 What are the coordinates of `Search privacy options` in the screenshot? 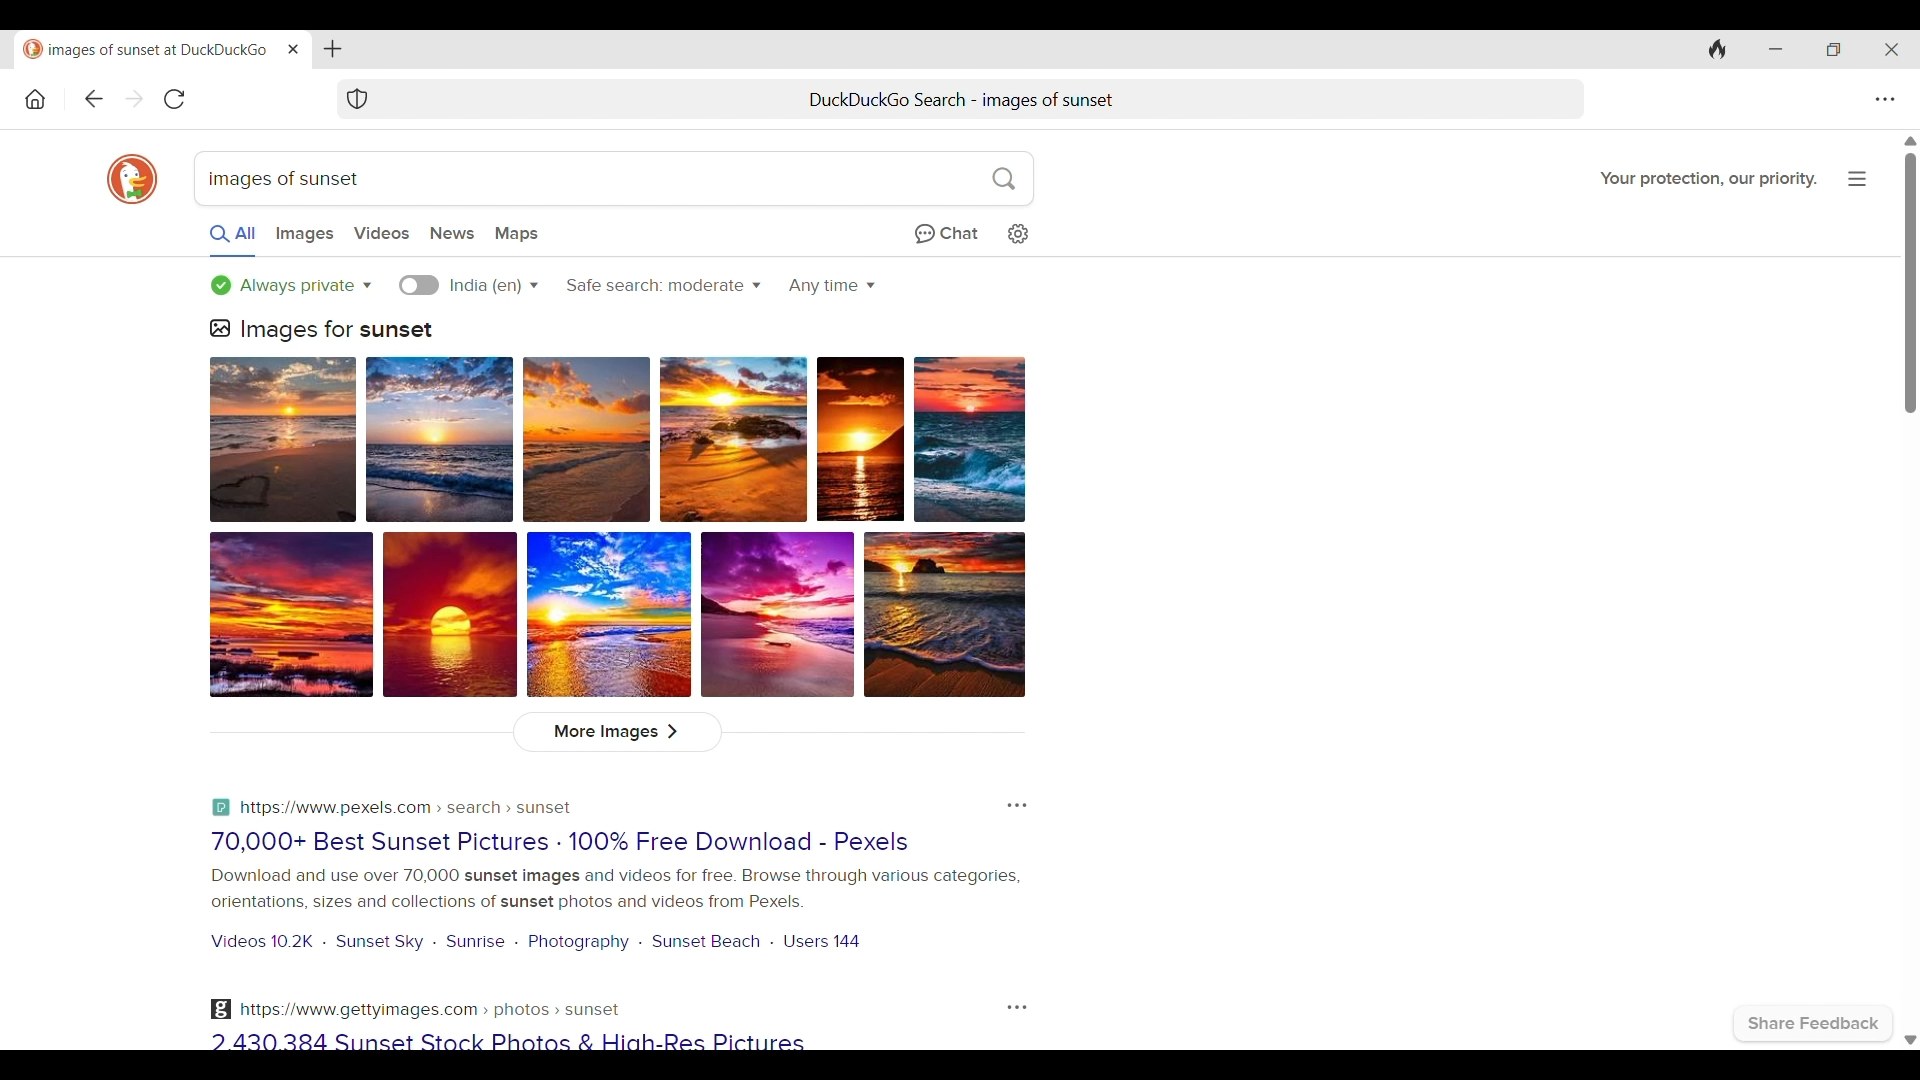 It's located at (291, 286).